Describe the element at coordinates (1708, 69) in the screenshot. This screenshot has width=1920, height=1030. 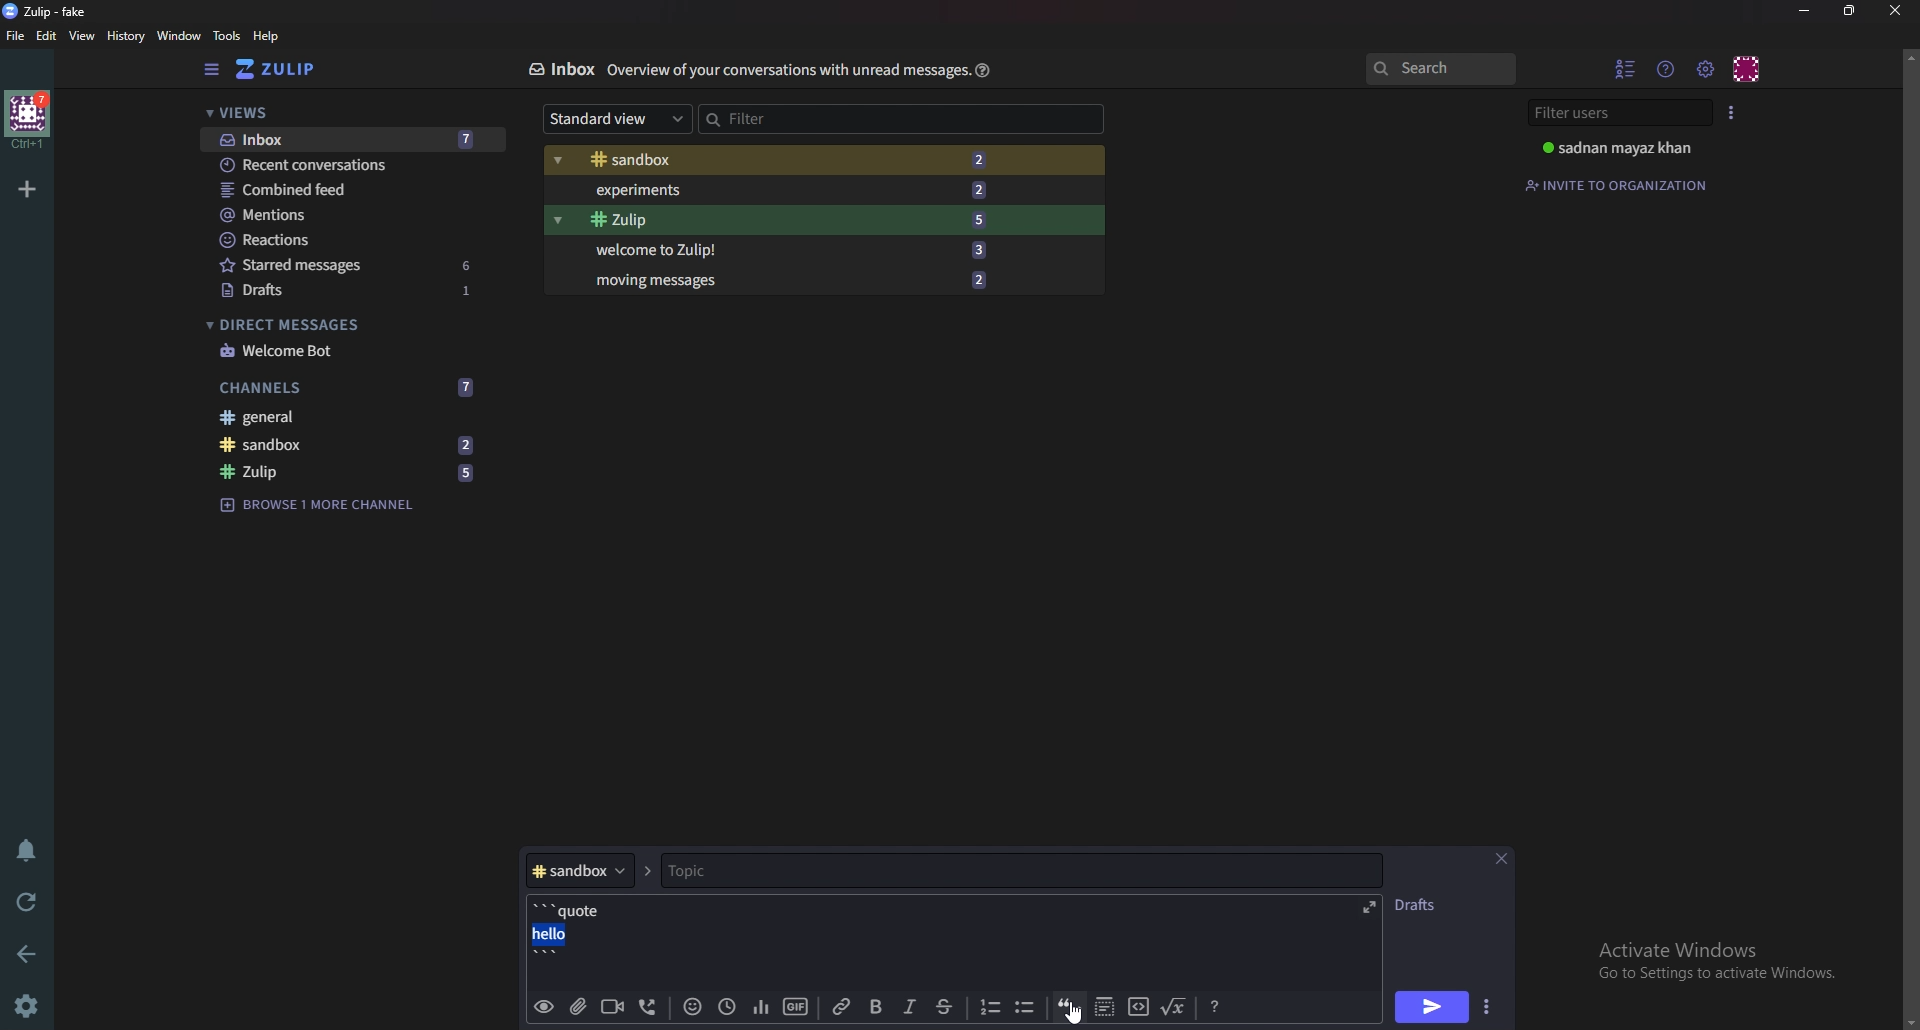
I see `Main menu` at that location.